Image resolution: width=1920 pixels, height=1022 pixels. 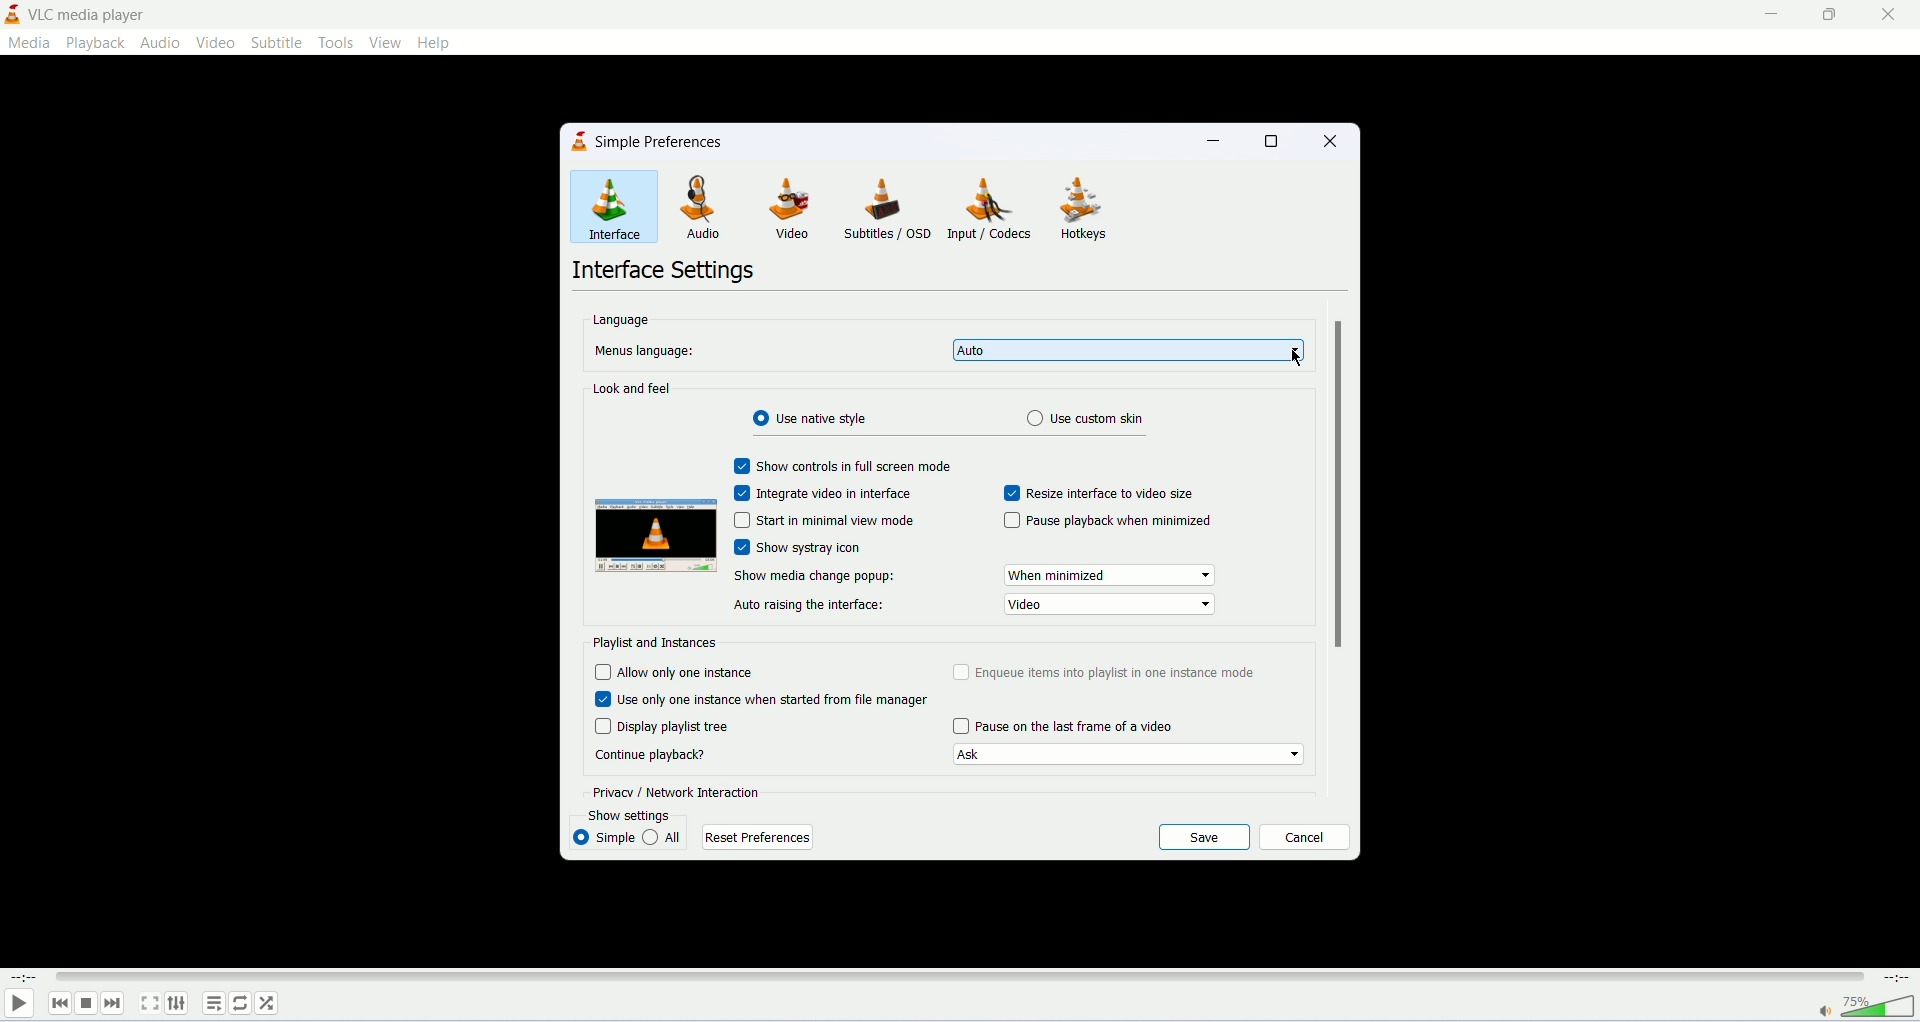 I want to click on When minimized, so click(x=1110, y=574).